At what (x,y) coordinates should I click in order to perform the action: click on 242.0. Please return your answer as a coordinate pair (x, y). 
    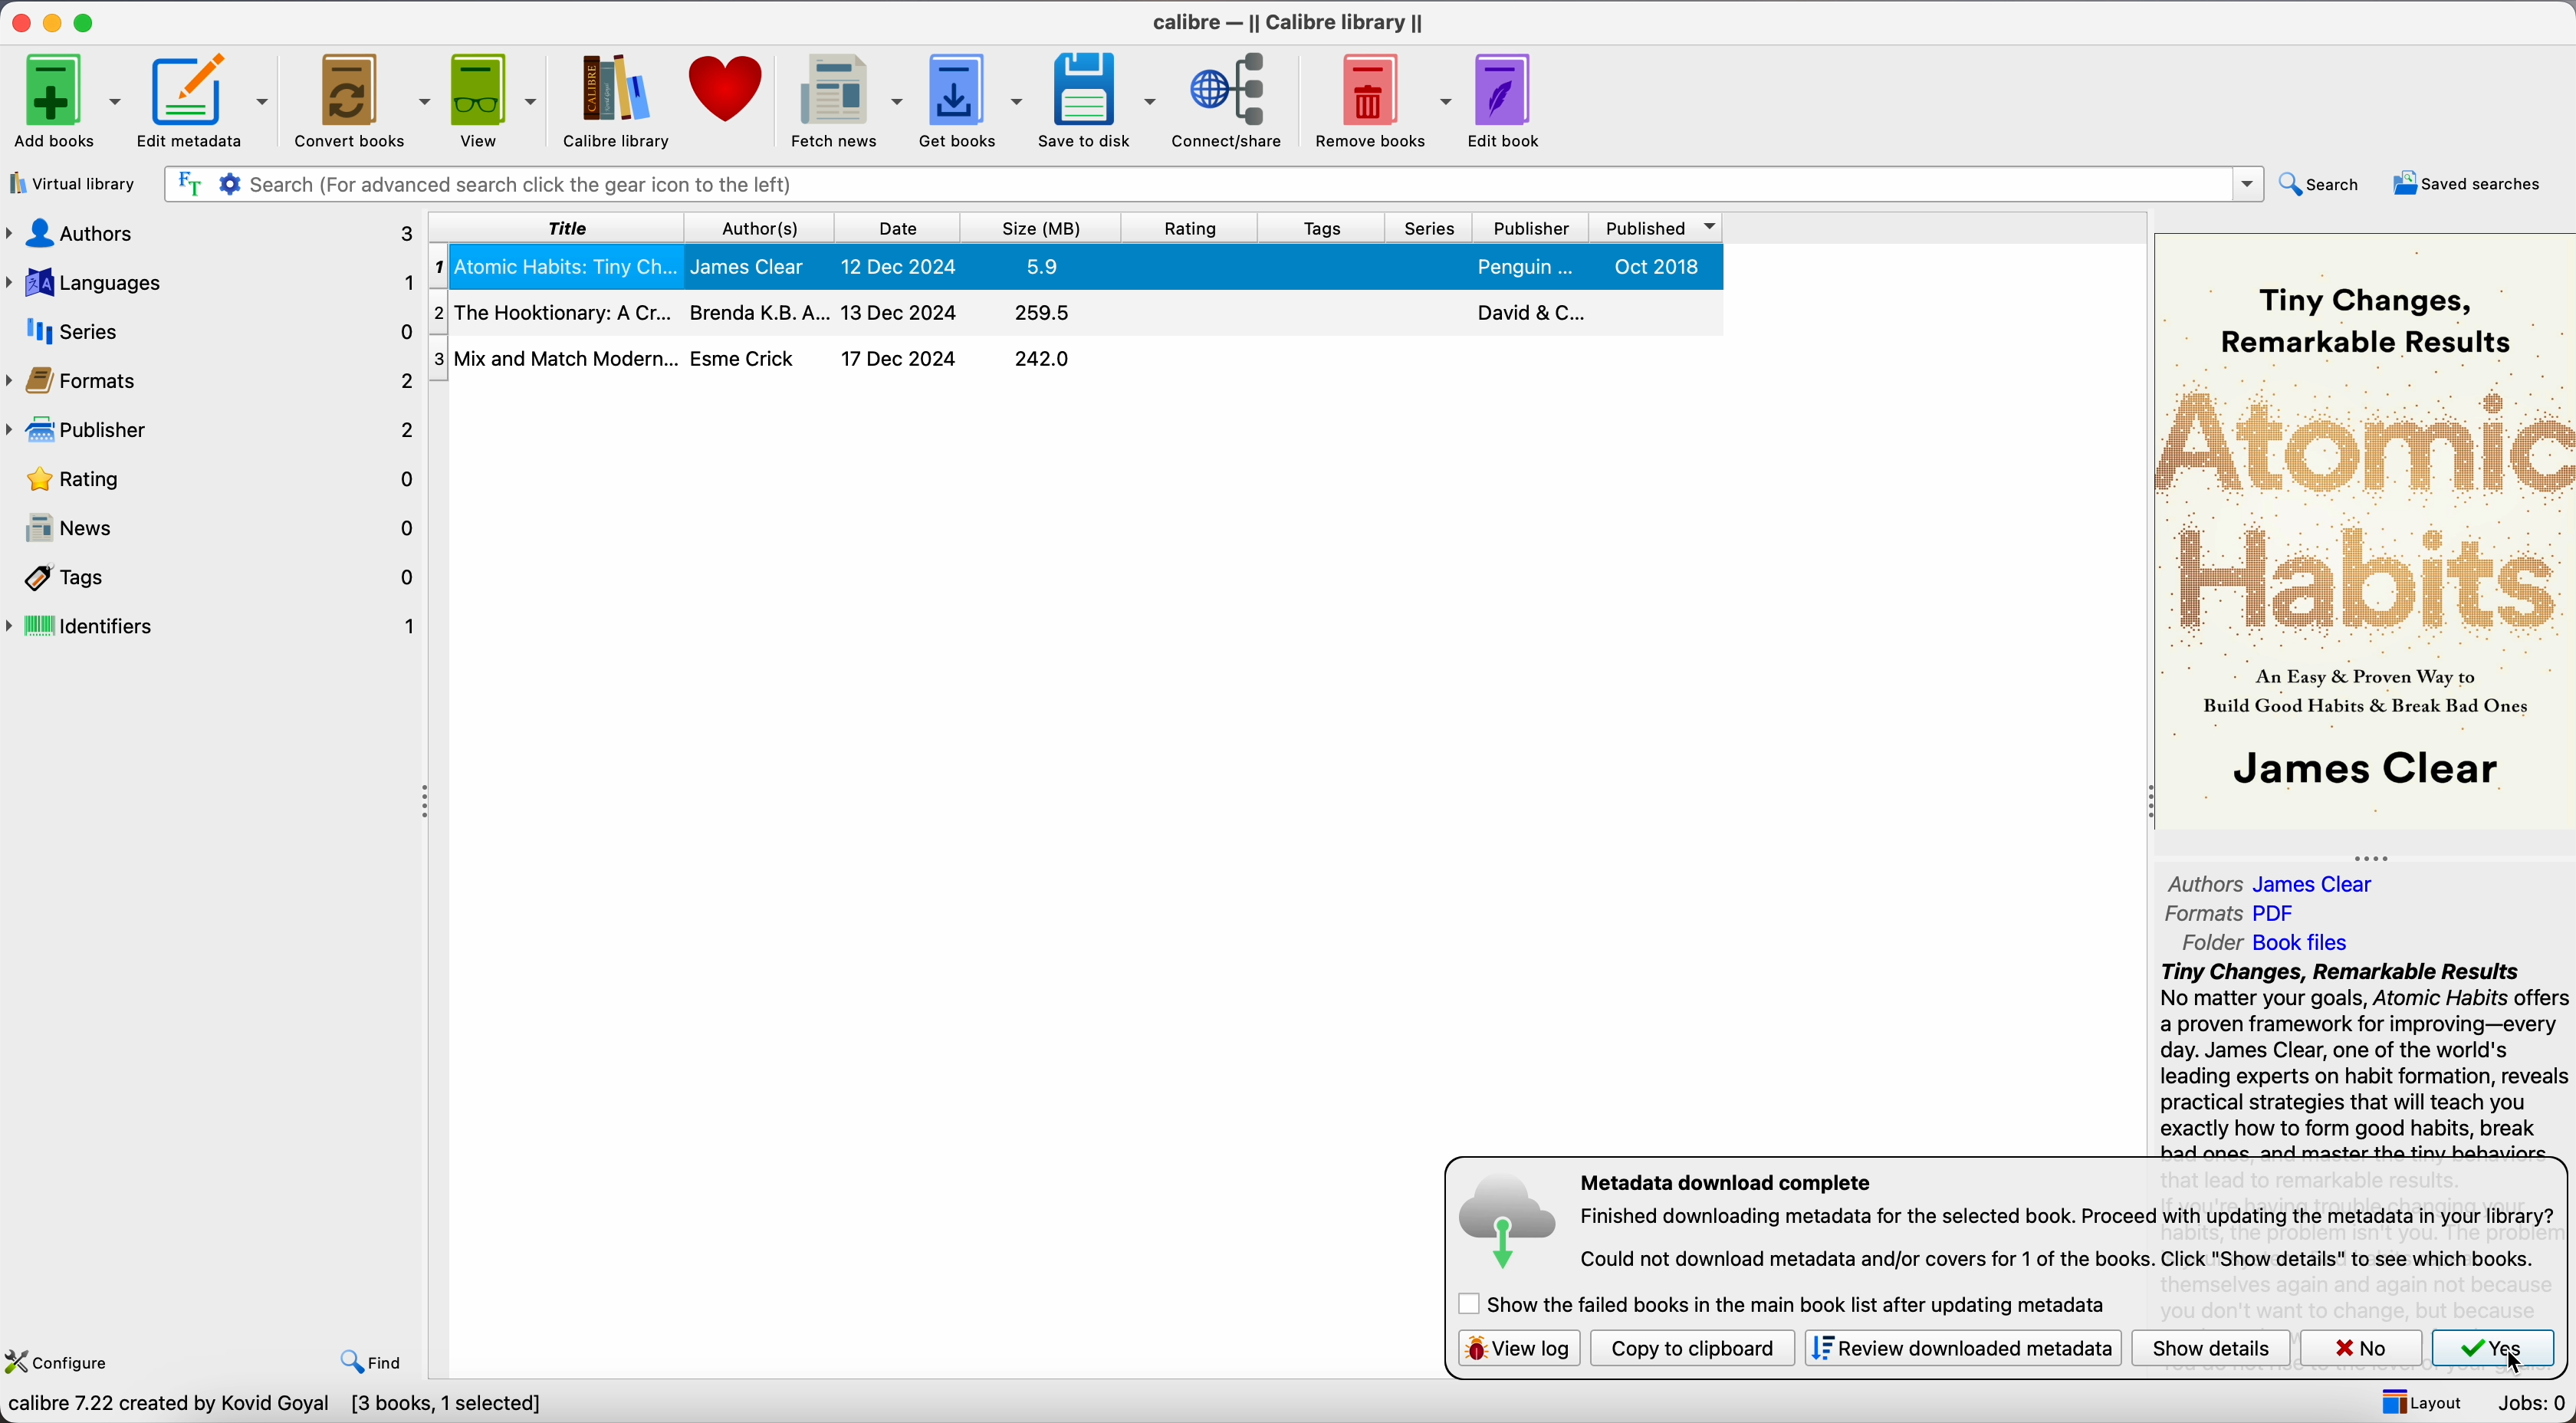
    Looking at the image, I should click on (1043, 359).